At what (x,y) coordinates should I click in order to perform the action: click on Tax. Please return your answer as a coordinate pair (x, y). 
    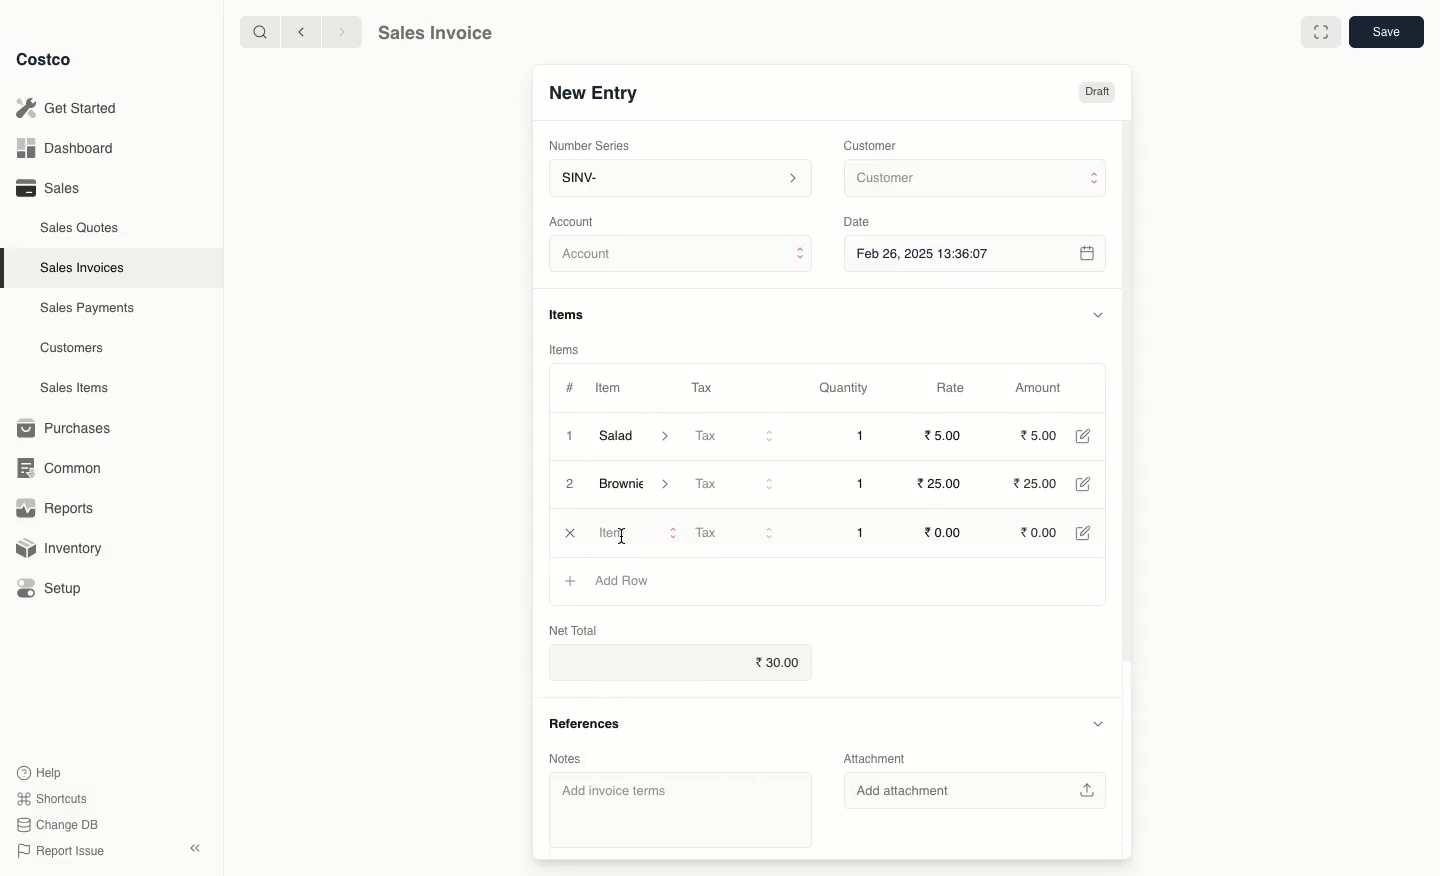
    Looking at the image, I should click on (733, 483).